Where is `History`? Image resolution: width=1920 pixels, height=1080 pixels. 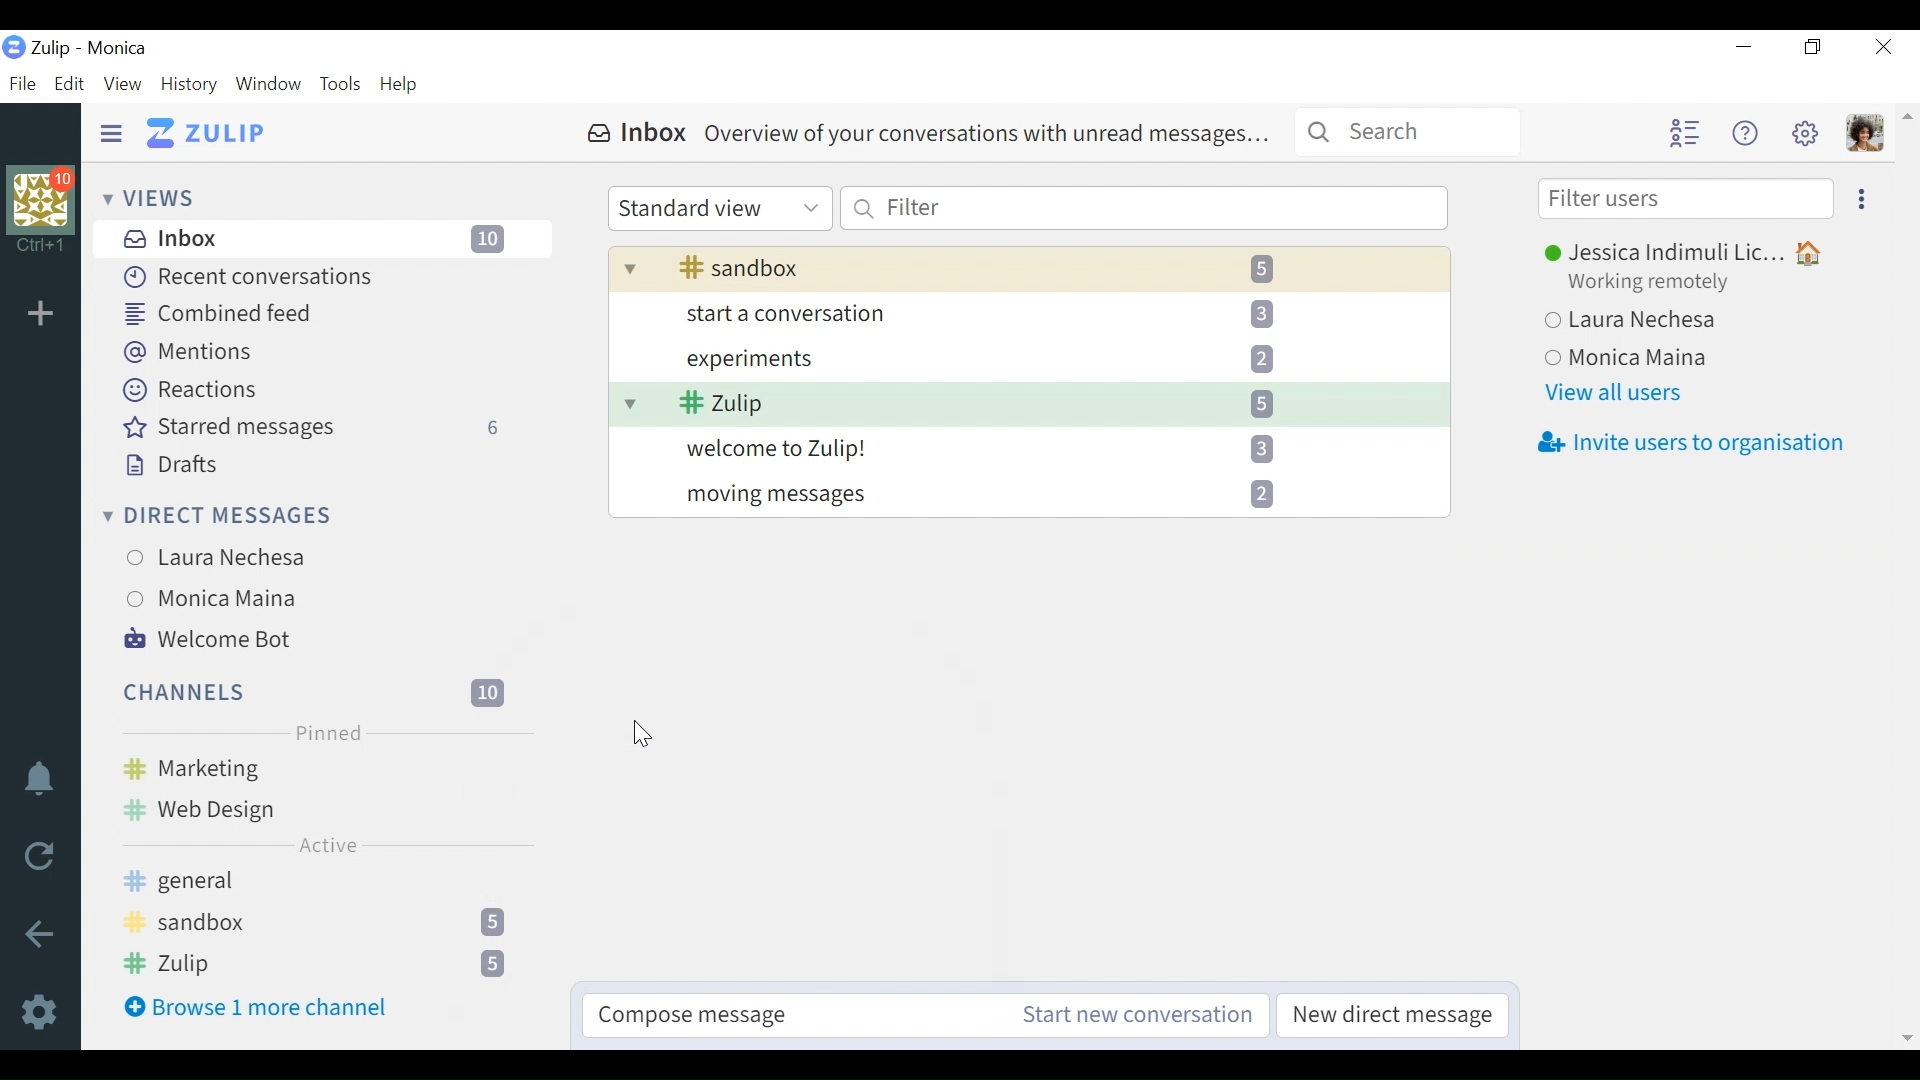
History is located at coordinates (190, 85).